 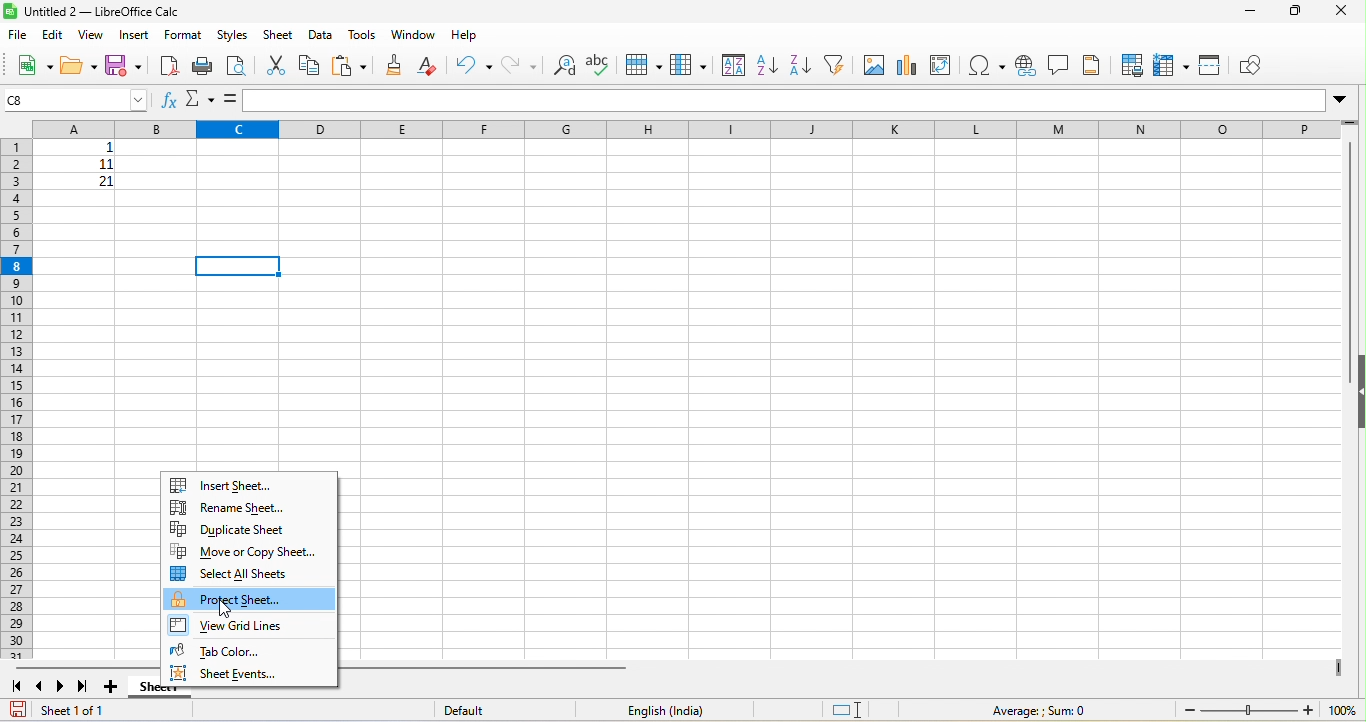 What do you see at coordinates (1353, 247) in the screenshot?
I see `vertical scroll bar` at bounding box center [1353, 247].